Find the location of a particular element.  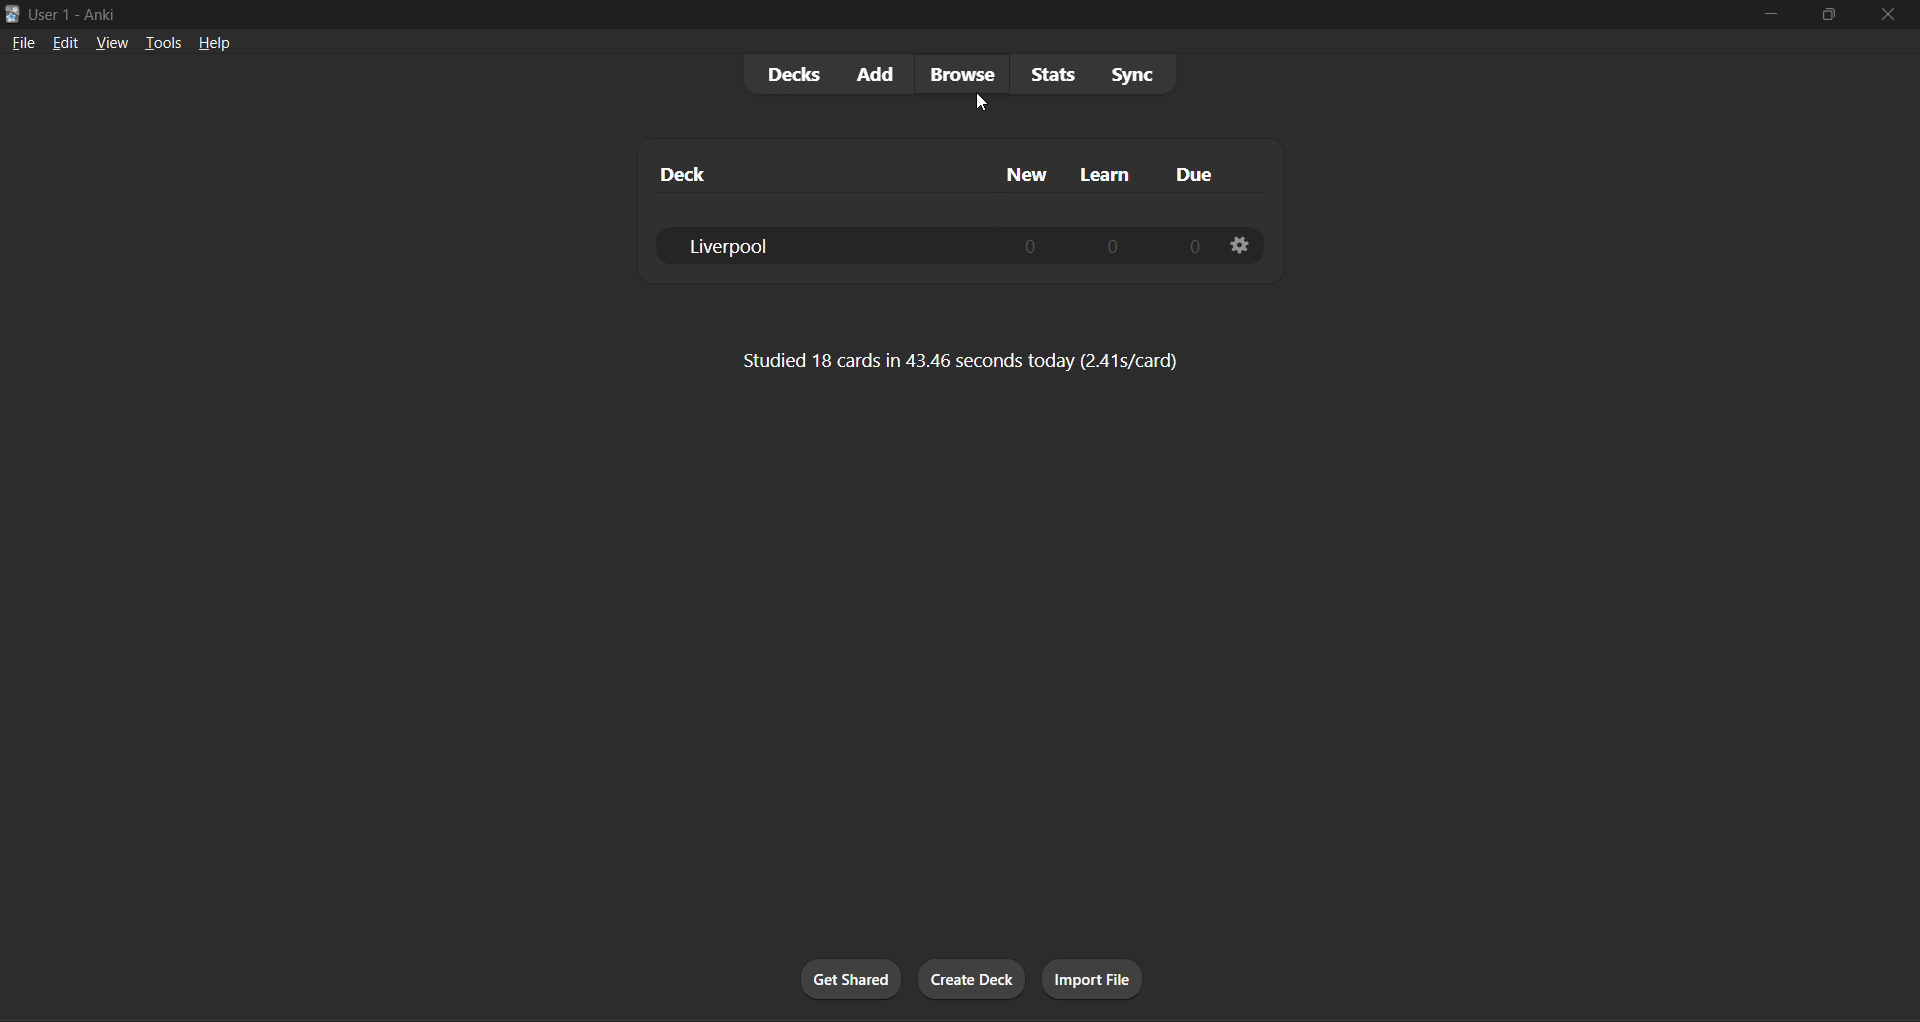

Studied 18 cards in 43:46 seconds today is located at coordinates (968, 357).